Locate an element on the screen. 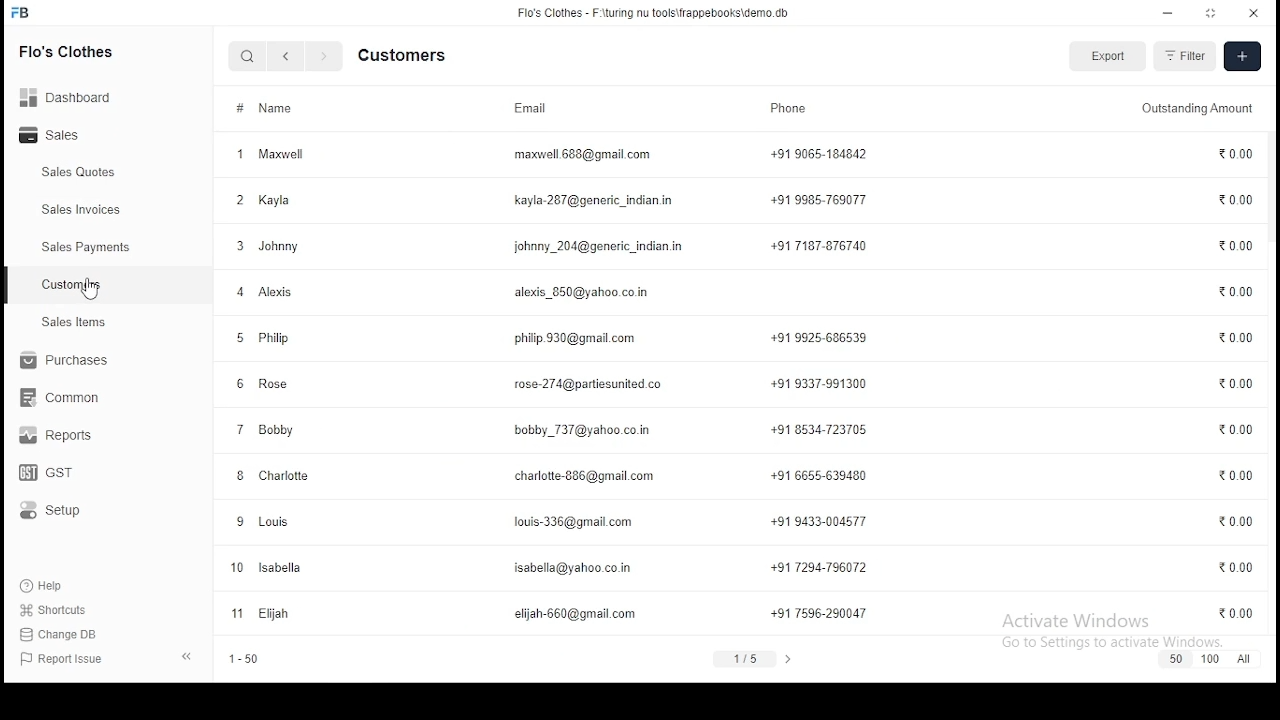 This screenshot has height=720, width=1280. 0.00 is located at coordinates (1235, 151).